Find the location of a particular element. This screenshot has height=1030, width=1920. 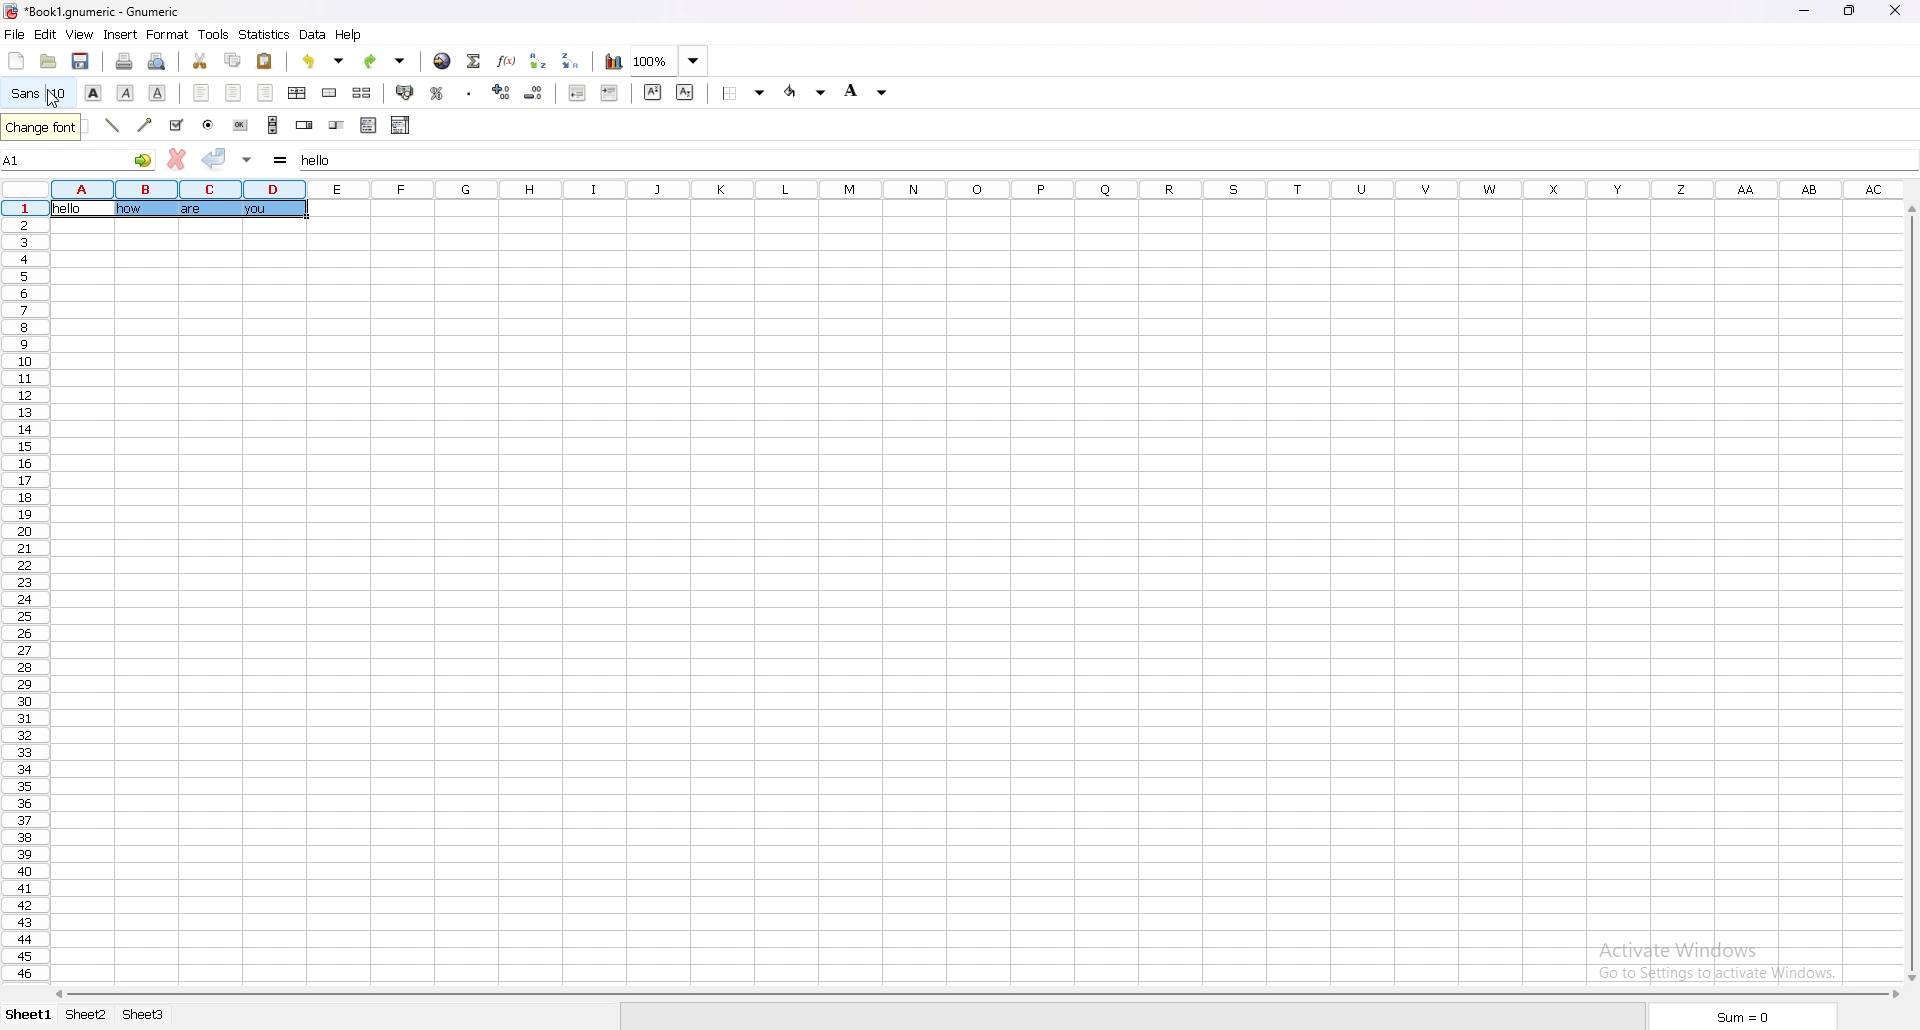

chart is located at coordinates (614, 61).